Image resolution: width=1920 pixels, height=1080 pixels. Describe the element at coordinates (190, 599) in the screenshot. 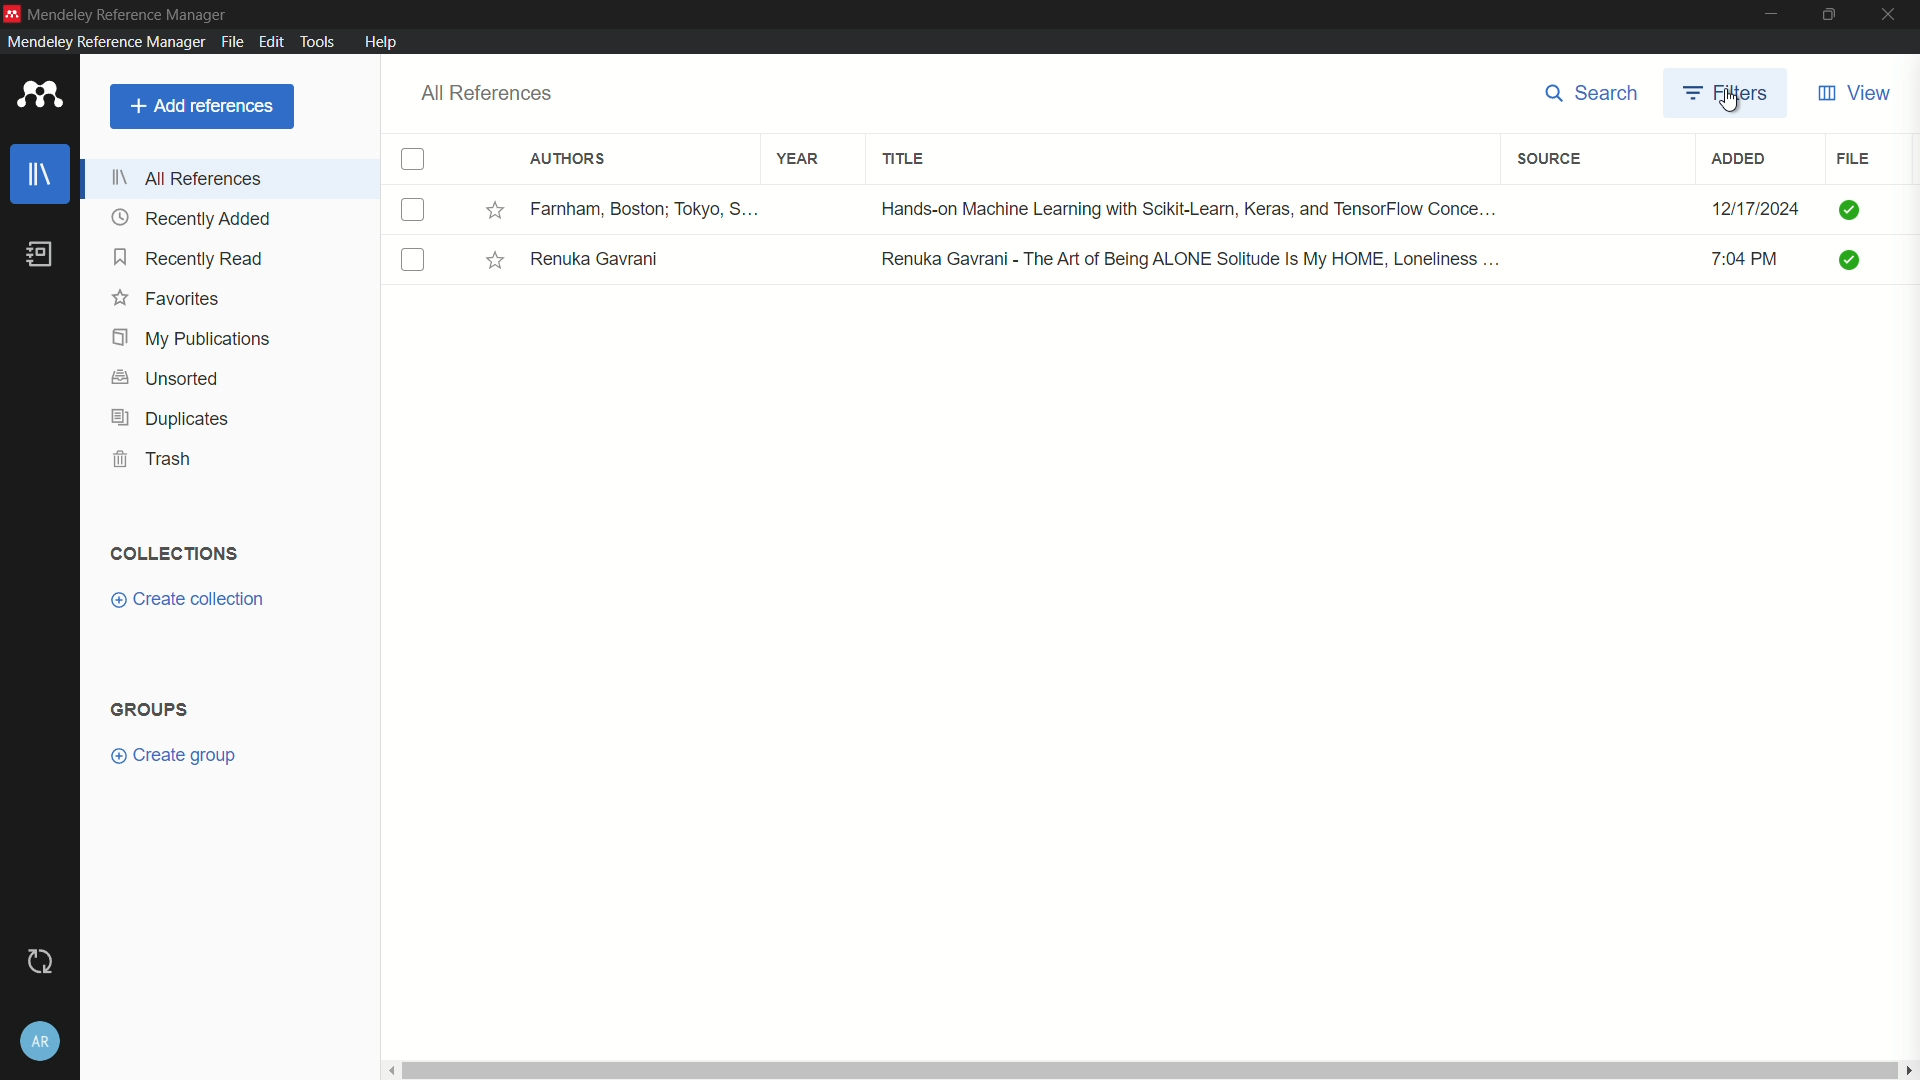

I see `create collection` at that location.